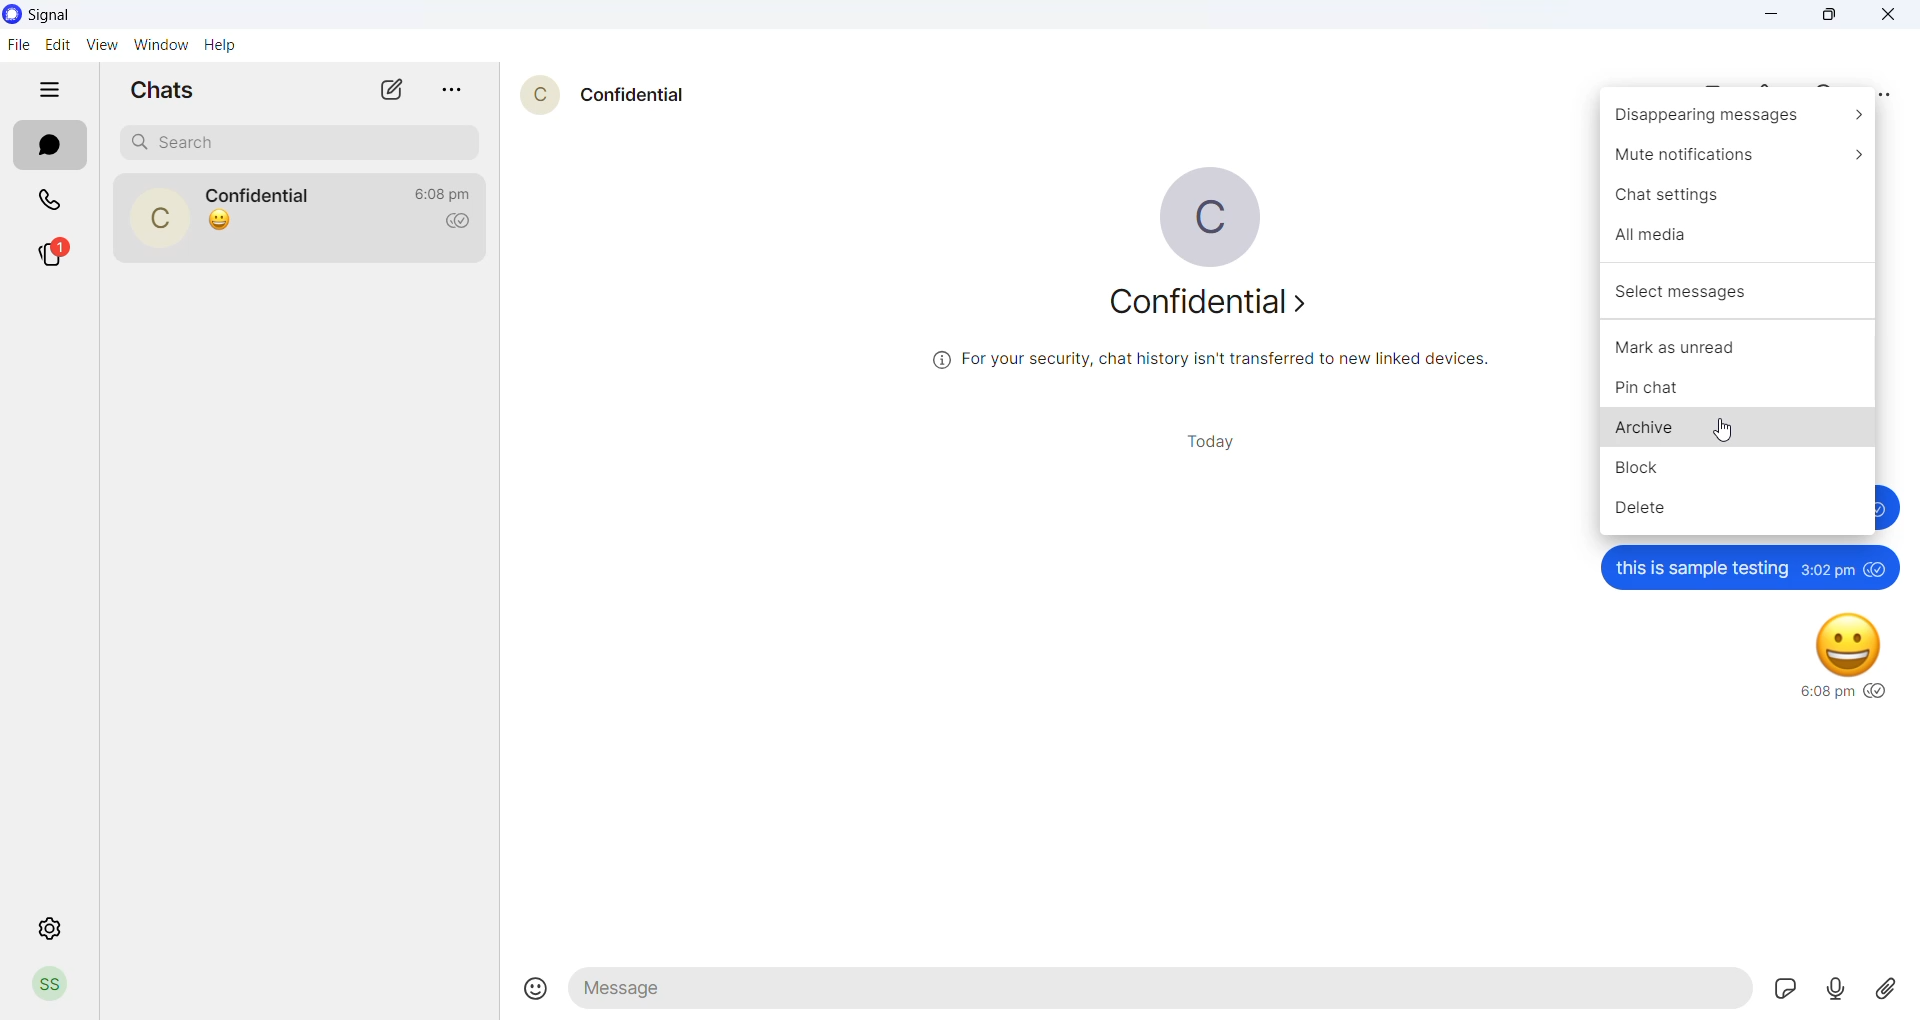 This screenshot has height=1020, width=1920. What do you see at coordinates (57, 42) in the screenshot?
I see `edit` at bounding box center [57, 42].